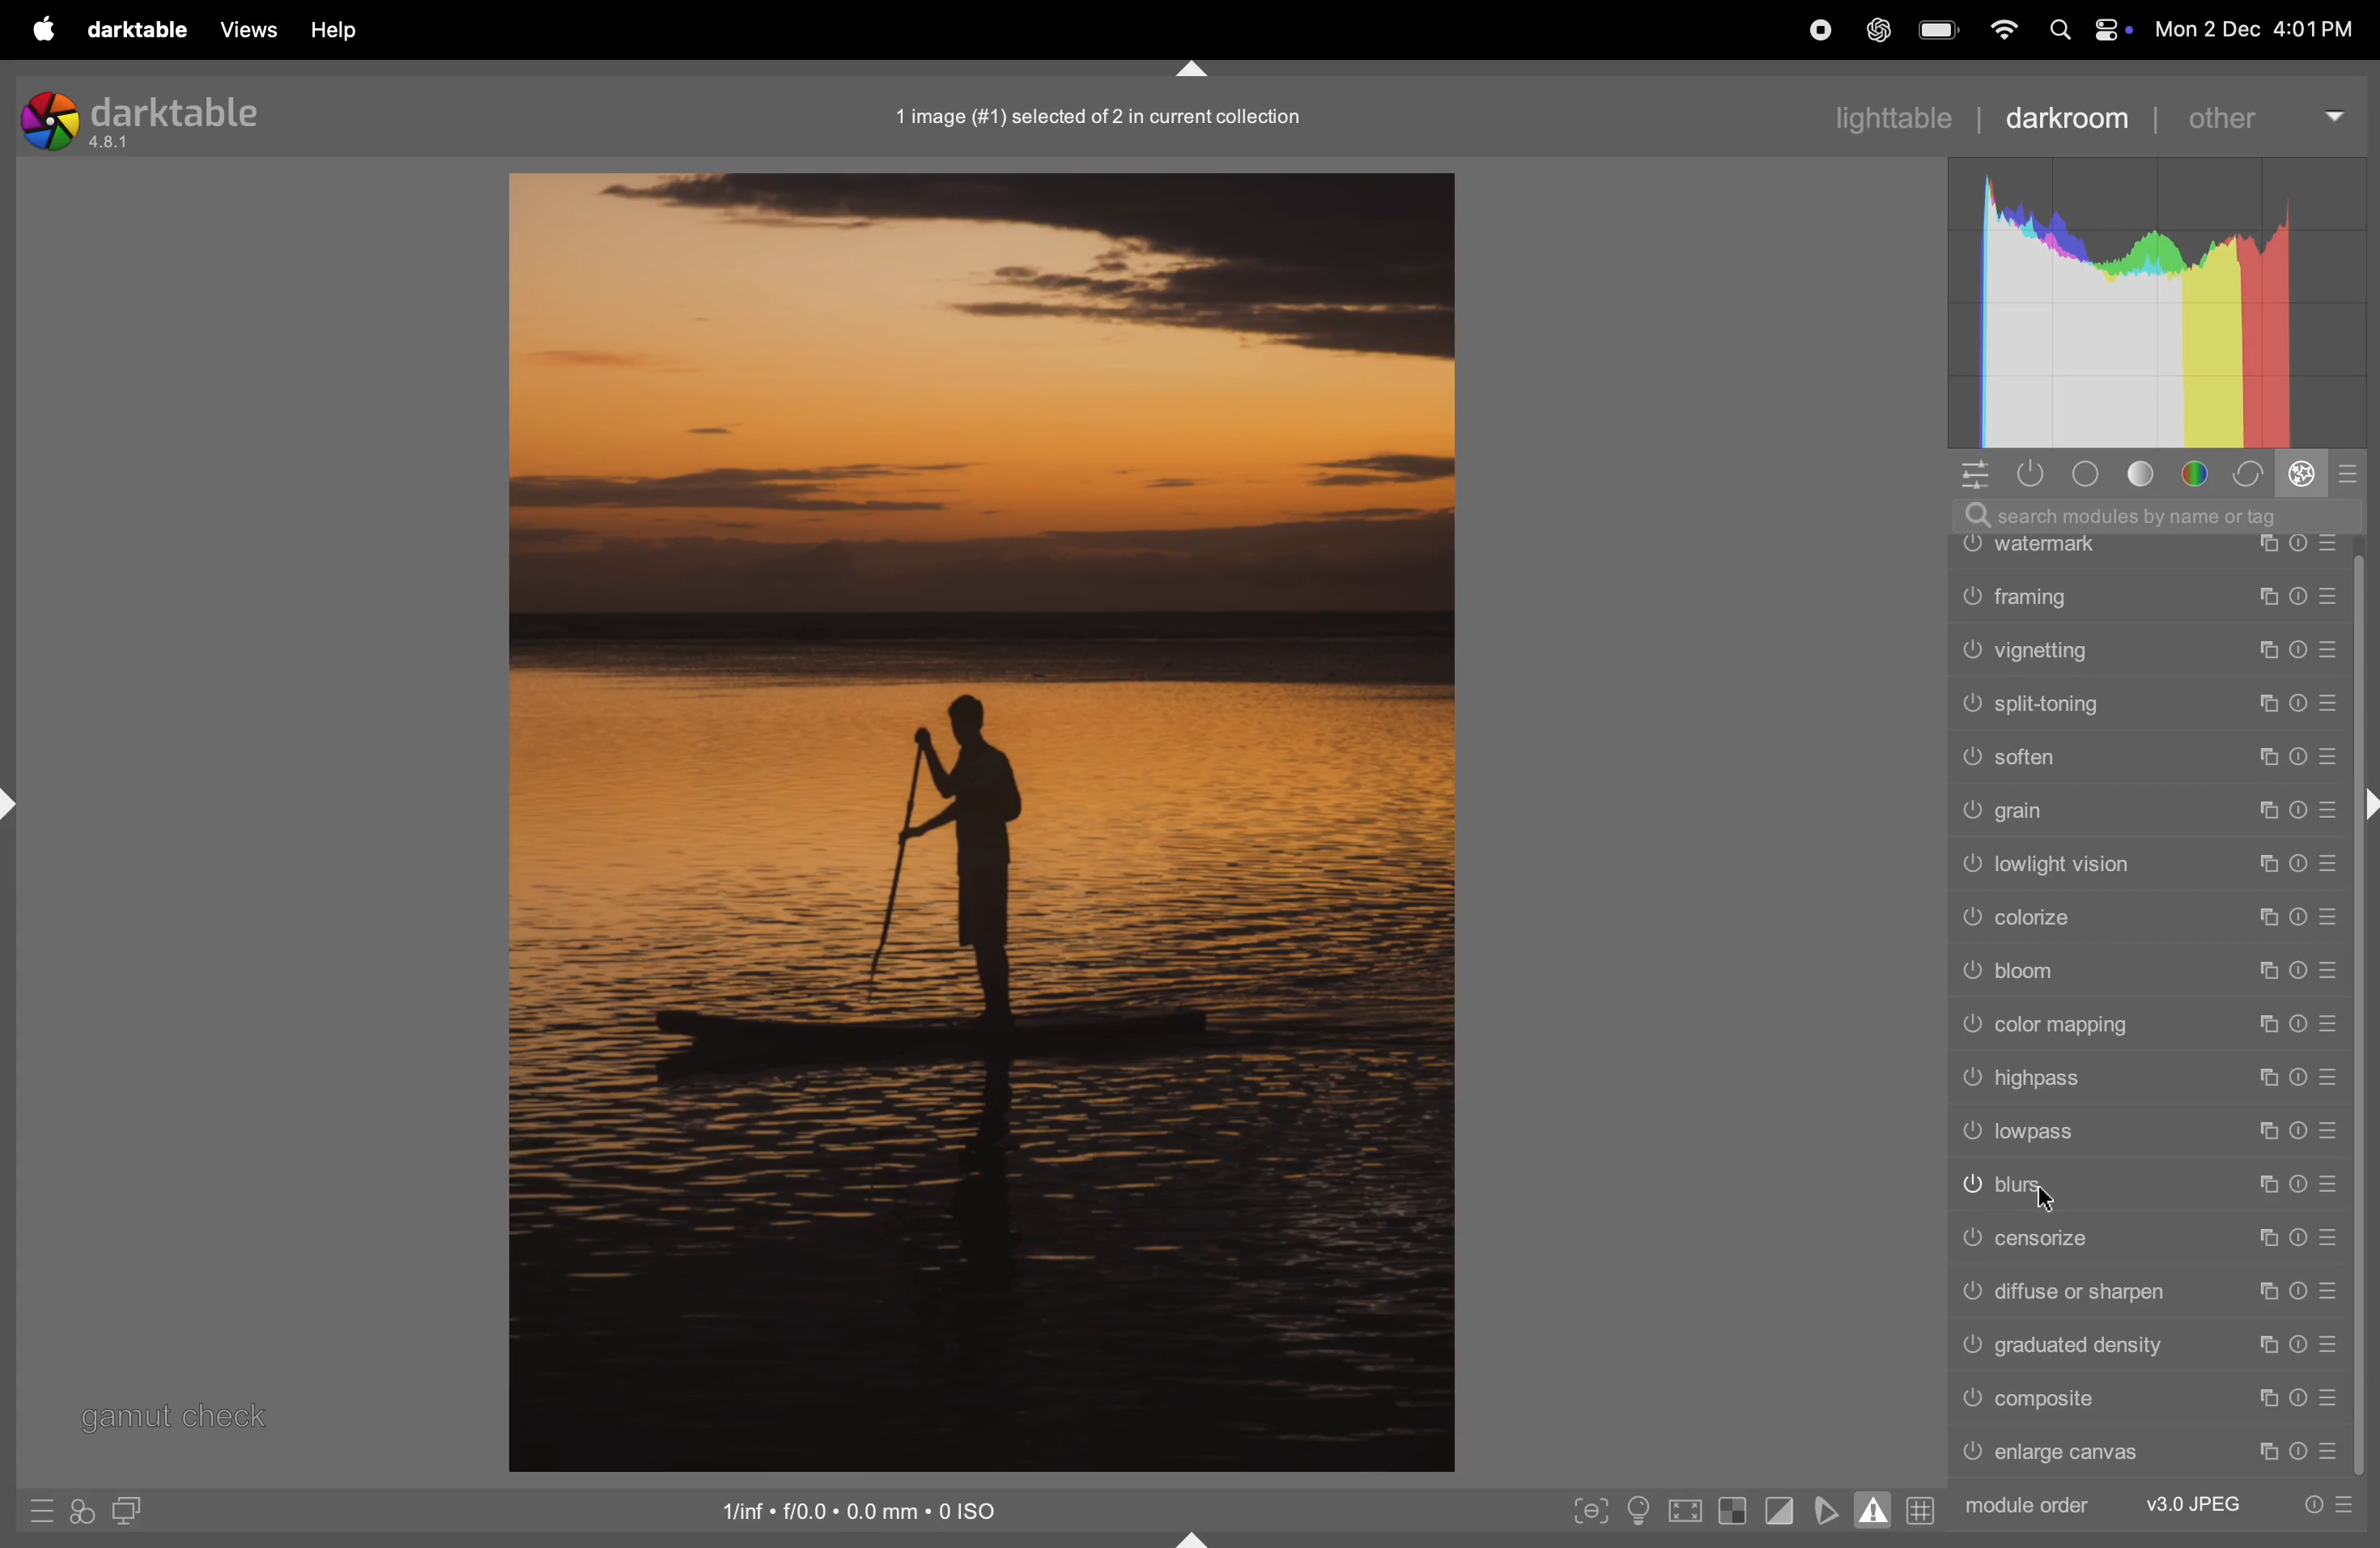  Describe the element at coordinates (2199, 472) in the screenshot. I see `color` at that location.